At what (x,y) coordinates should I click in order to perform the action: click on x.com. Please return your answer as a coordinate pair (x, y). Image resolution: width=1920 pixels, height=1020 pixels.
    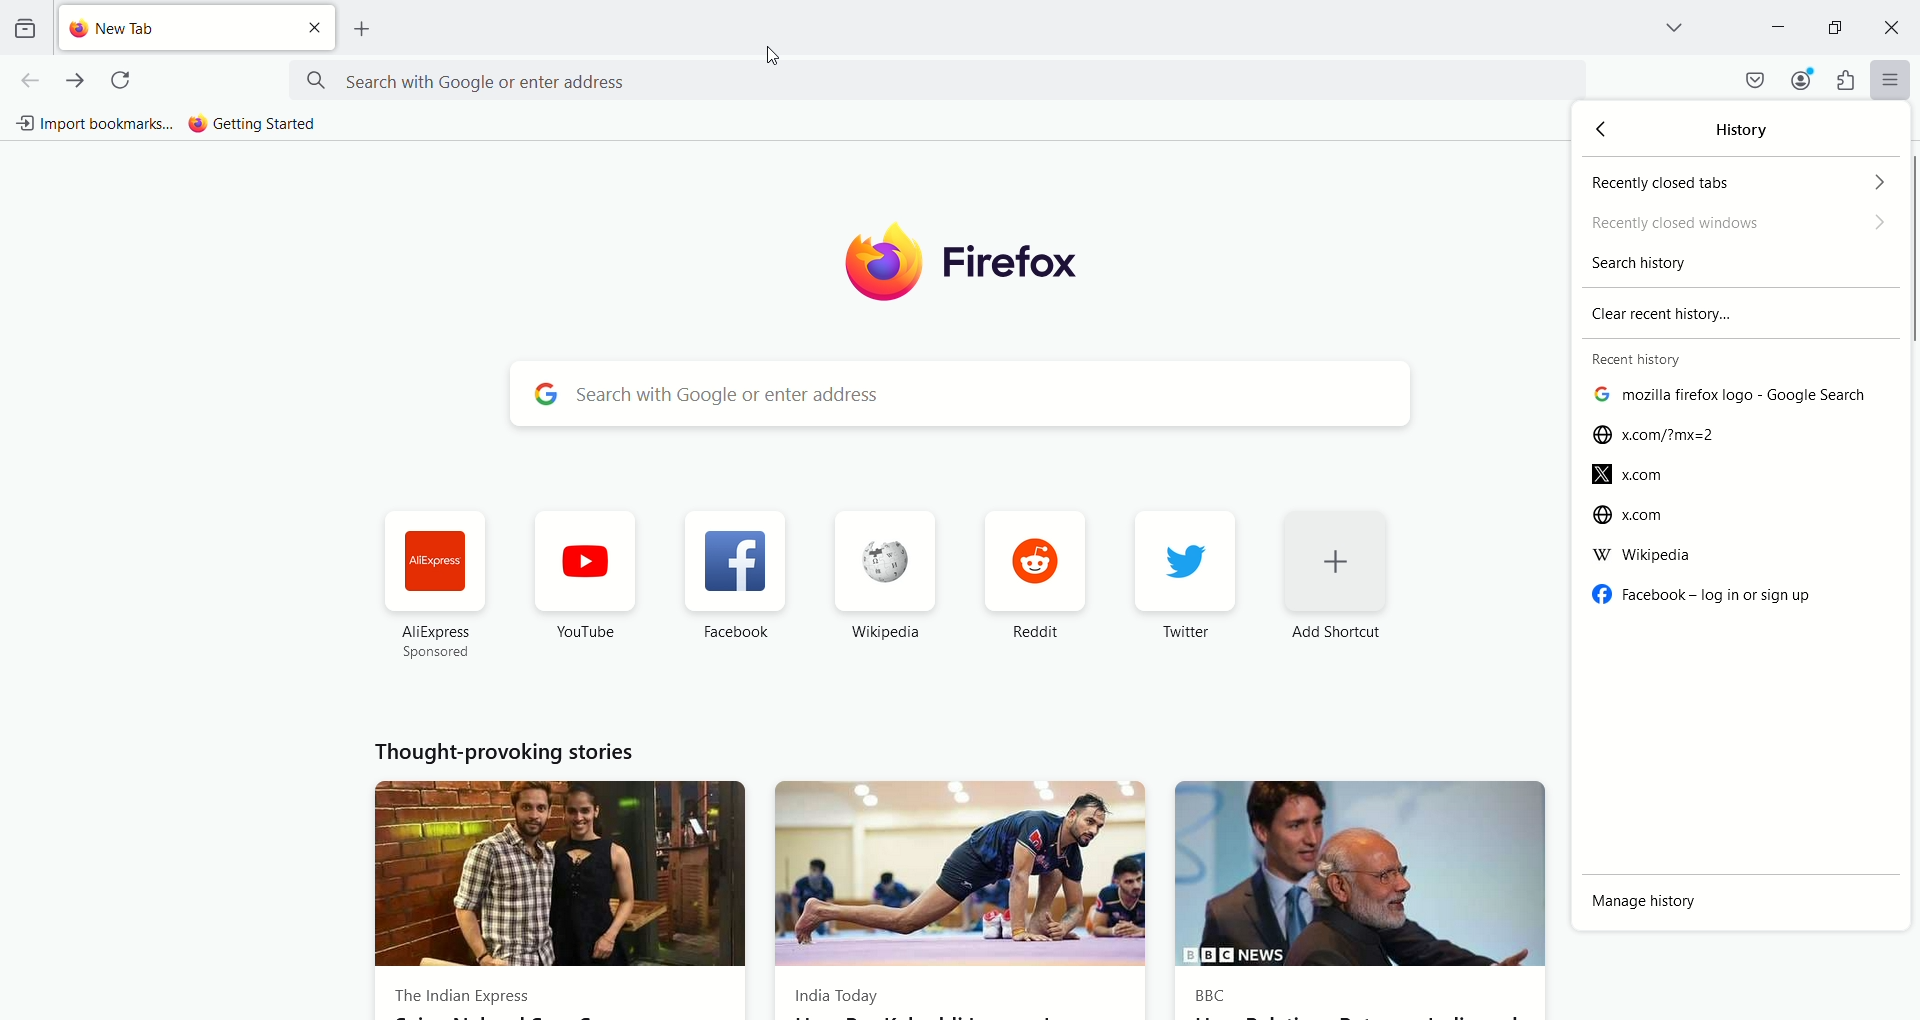
    Looking at the image, I should click on (1628, 474).